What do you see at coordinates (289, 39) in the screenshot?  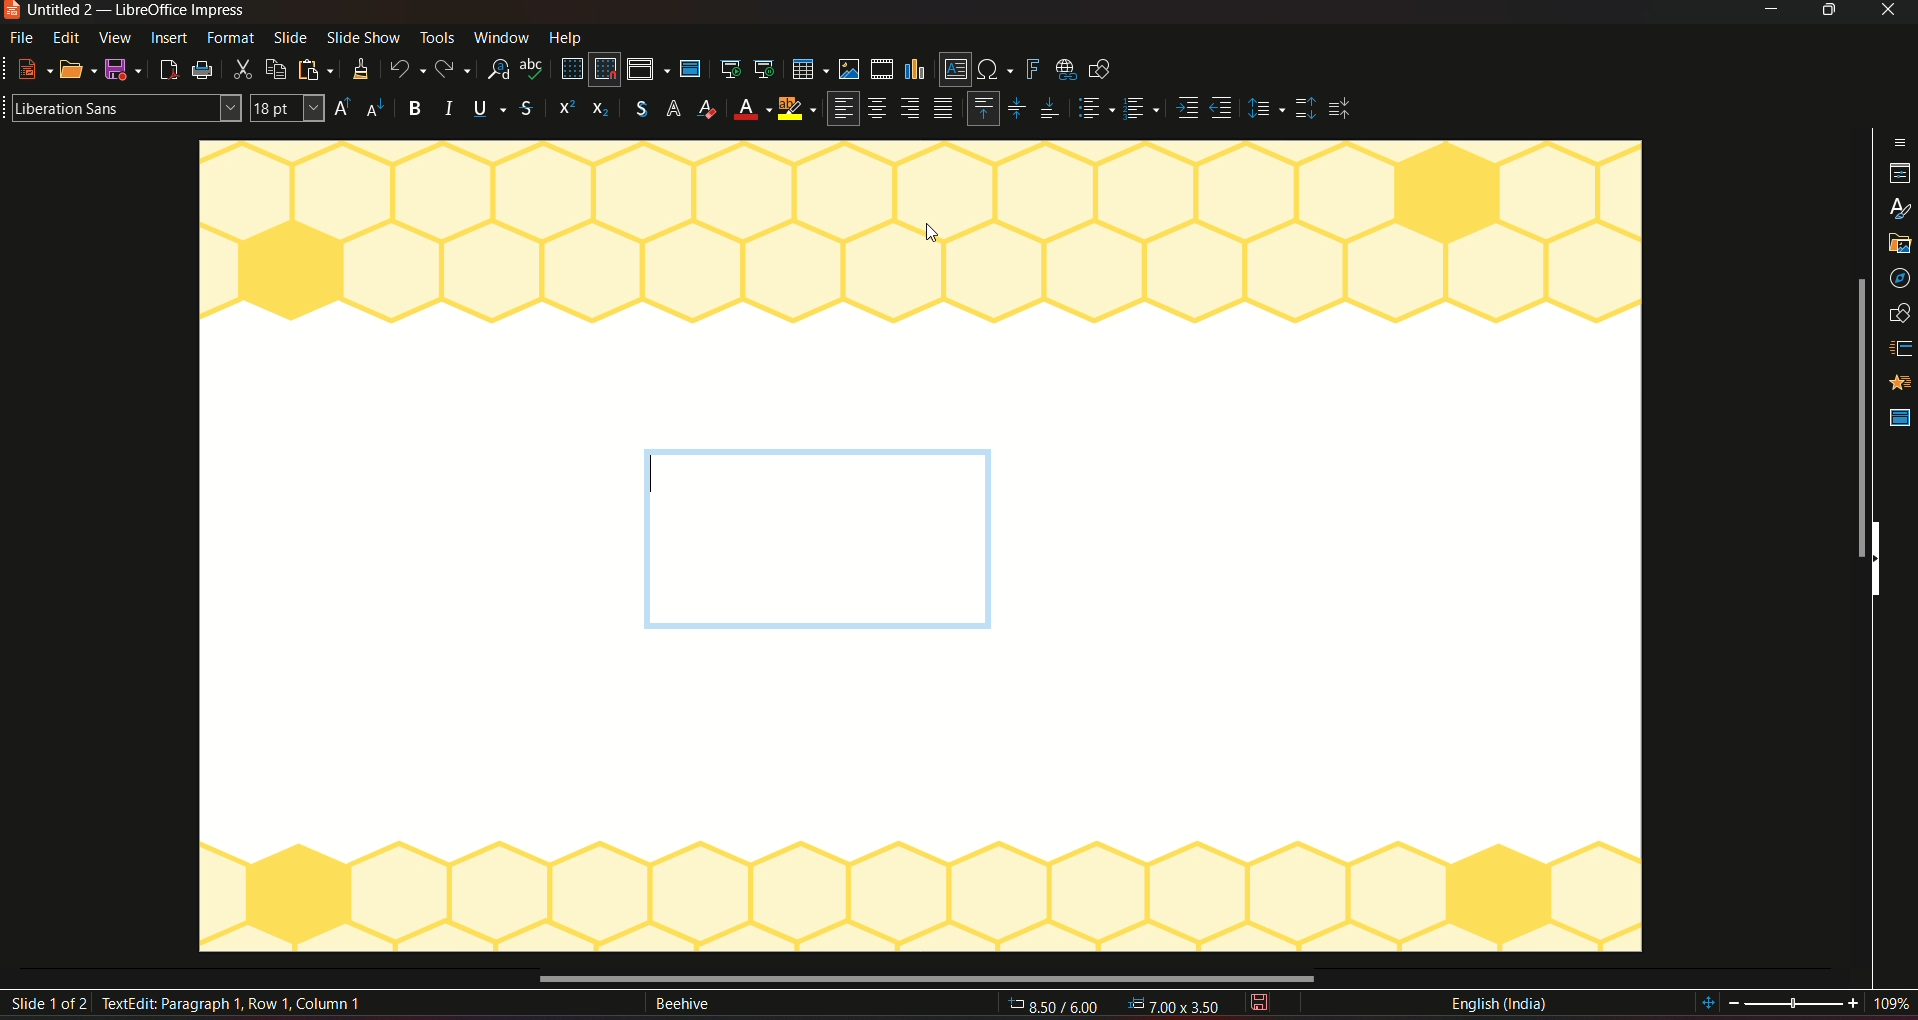 I see `slide` at bounding box center [289, 39].